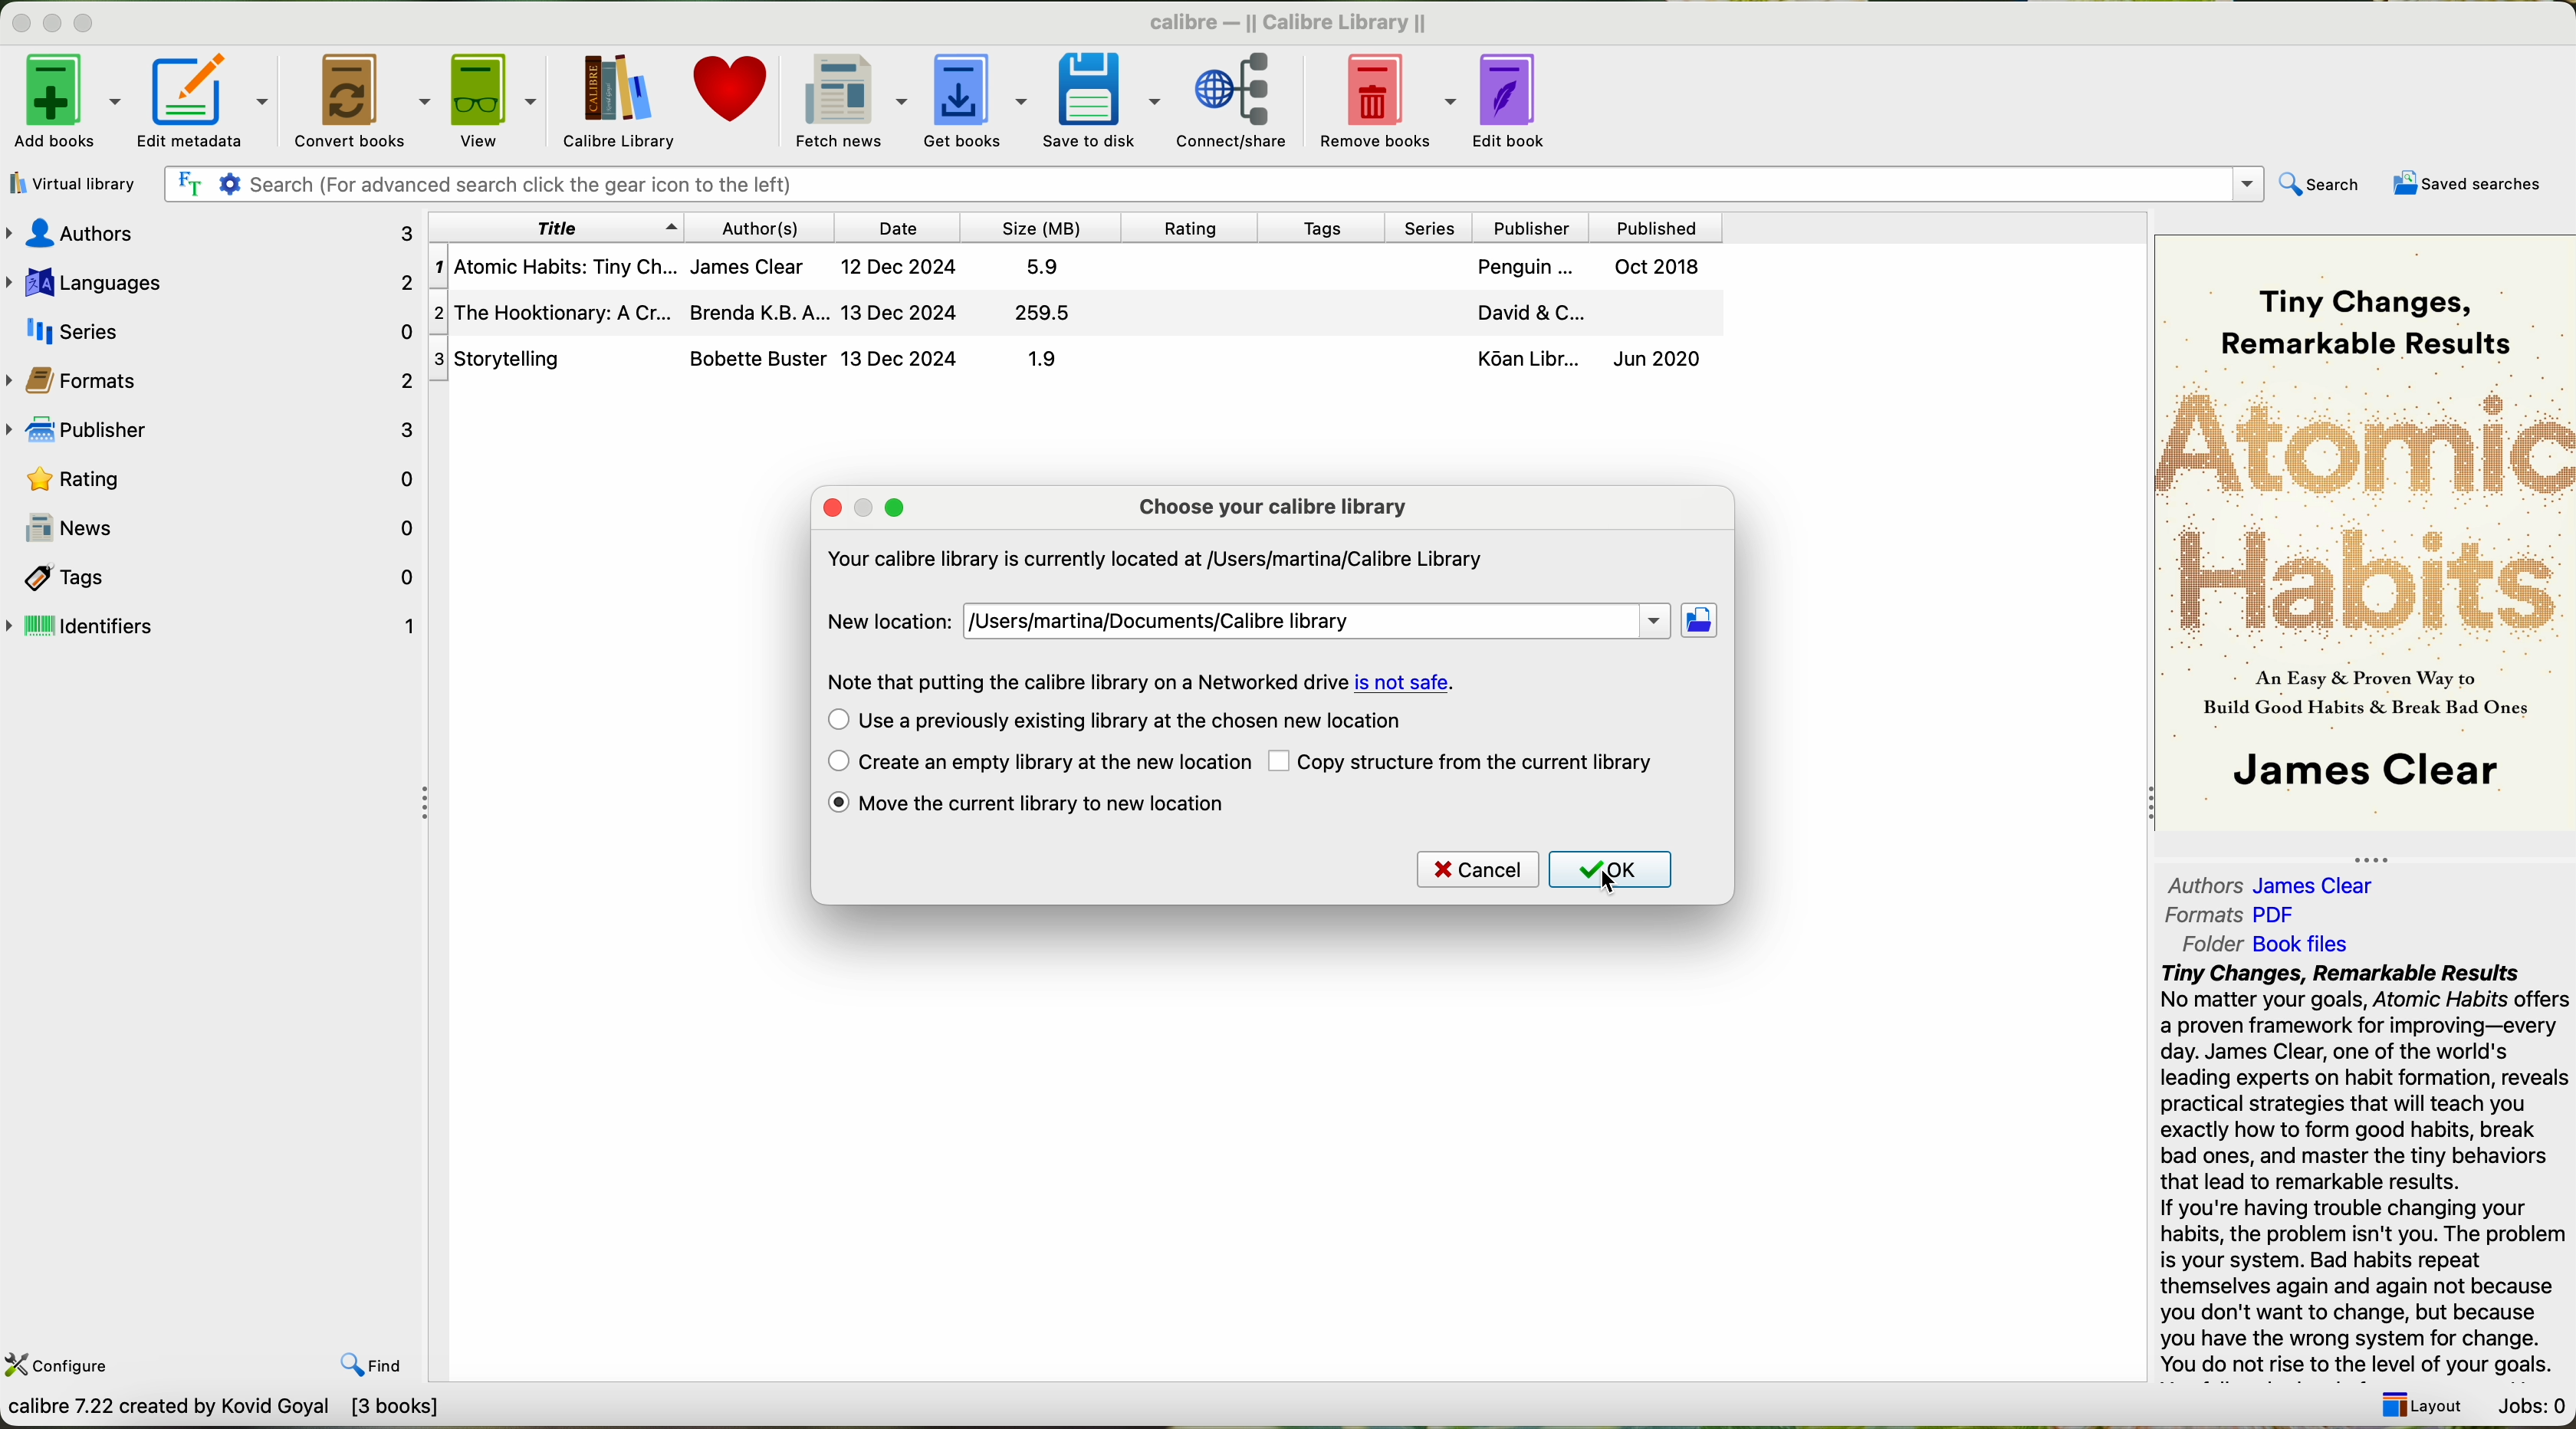  What do you see at coordinates (2204, 915) in the screenshot?
I see `formats ` at bounding box center [2204, 915].